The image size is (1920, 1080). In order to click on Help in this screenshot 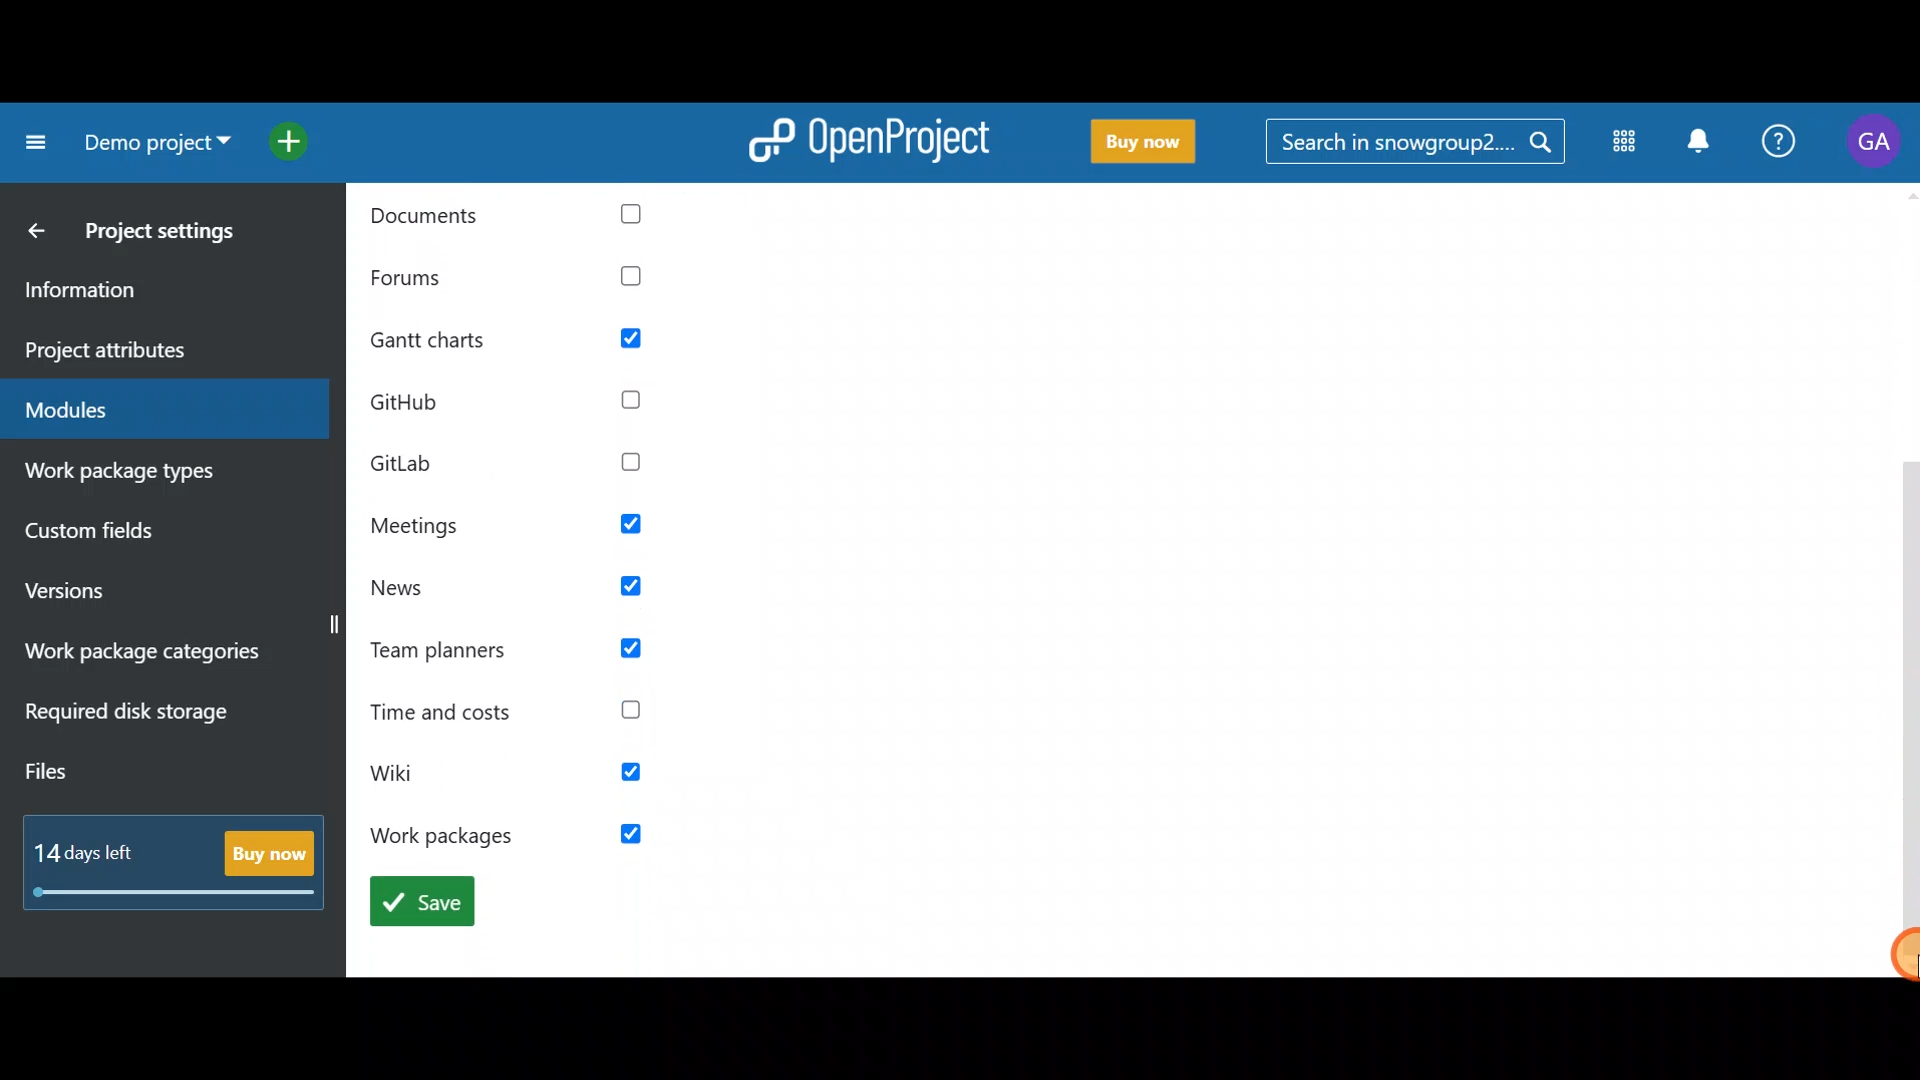, I will do `click(1776, 146)`.